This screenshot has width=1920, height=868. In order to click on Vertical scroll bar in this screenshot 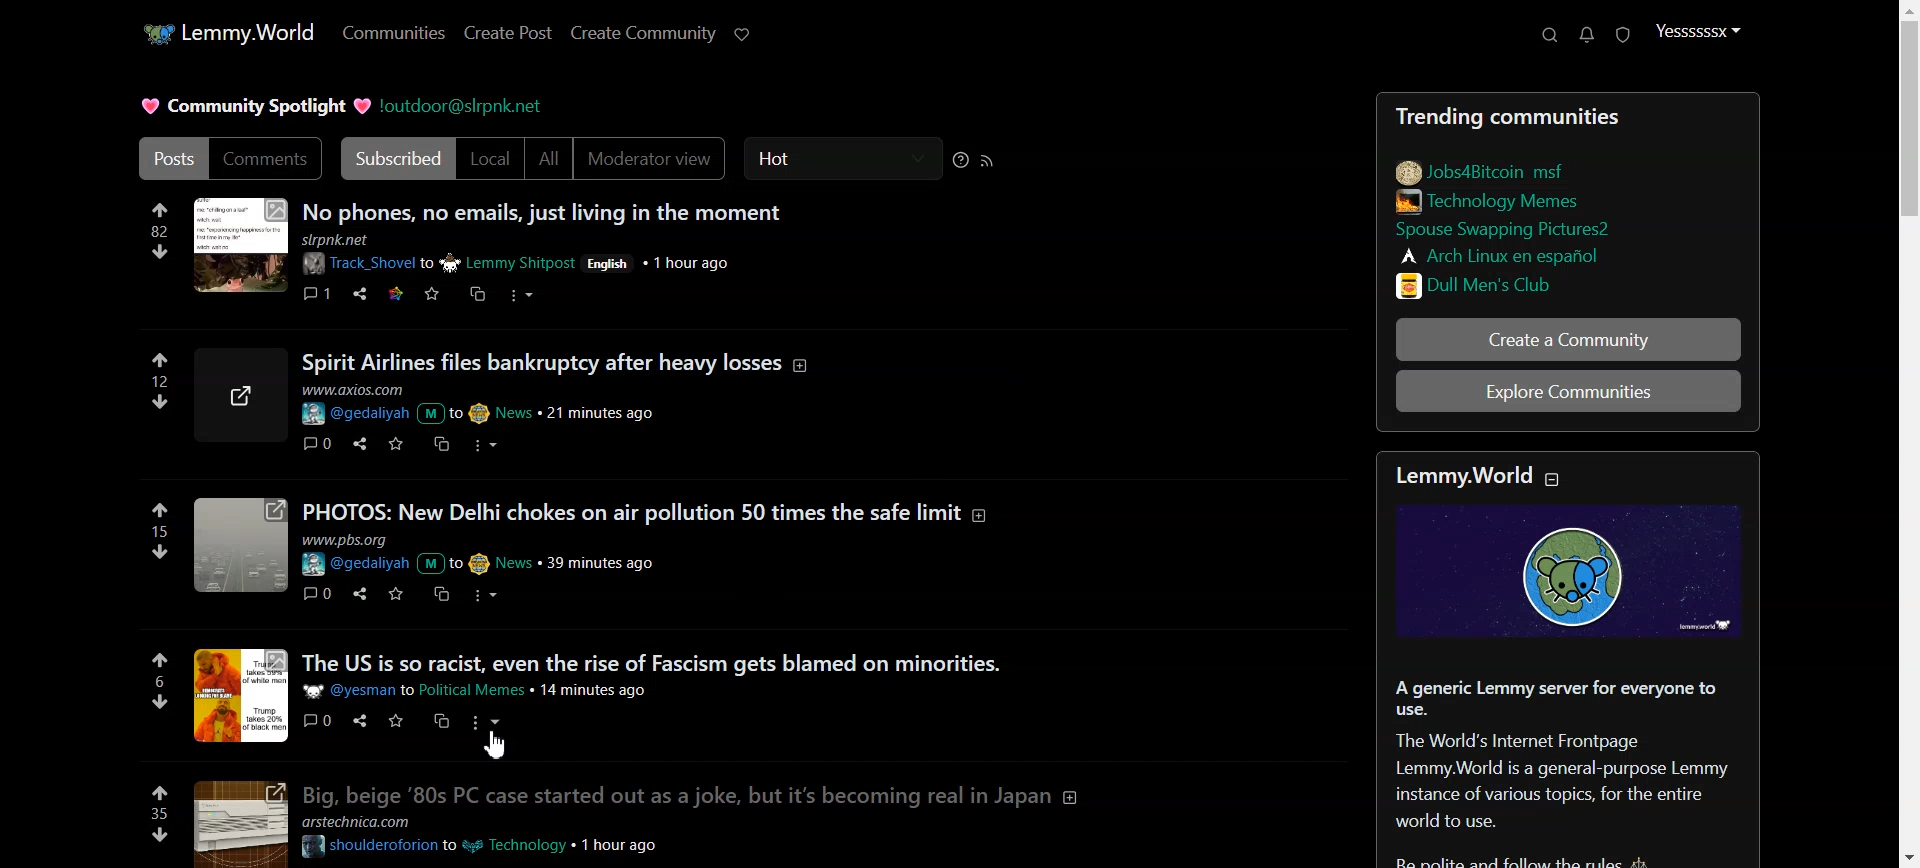, I will do `click(1908, 434)`.